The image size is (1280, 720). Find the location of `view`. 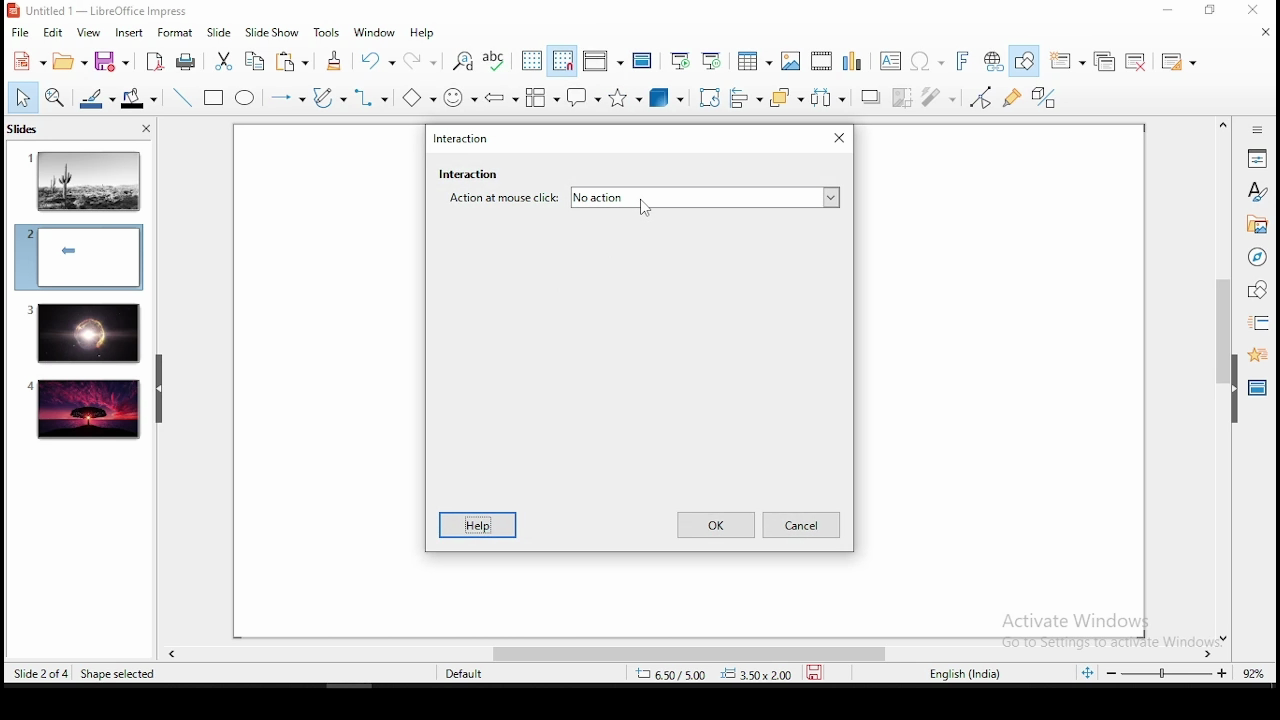

view is located at coordinates (89, 32).